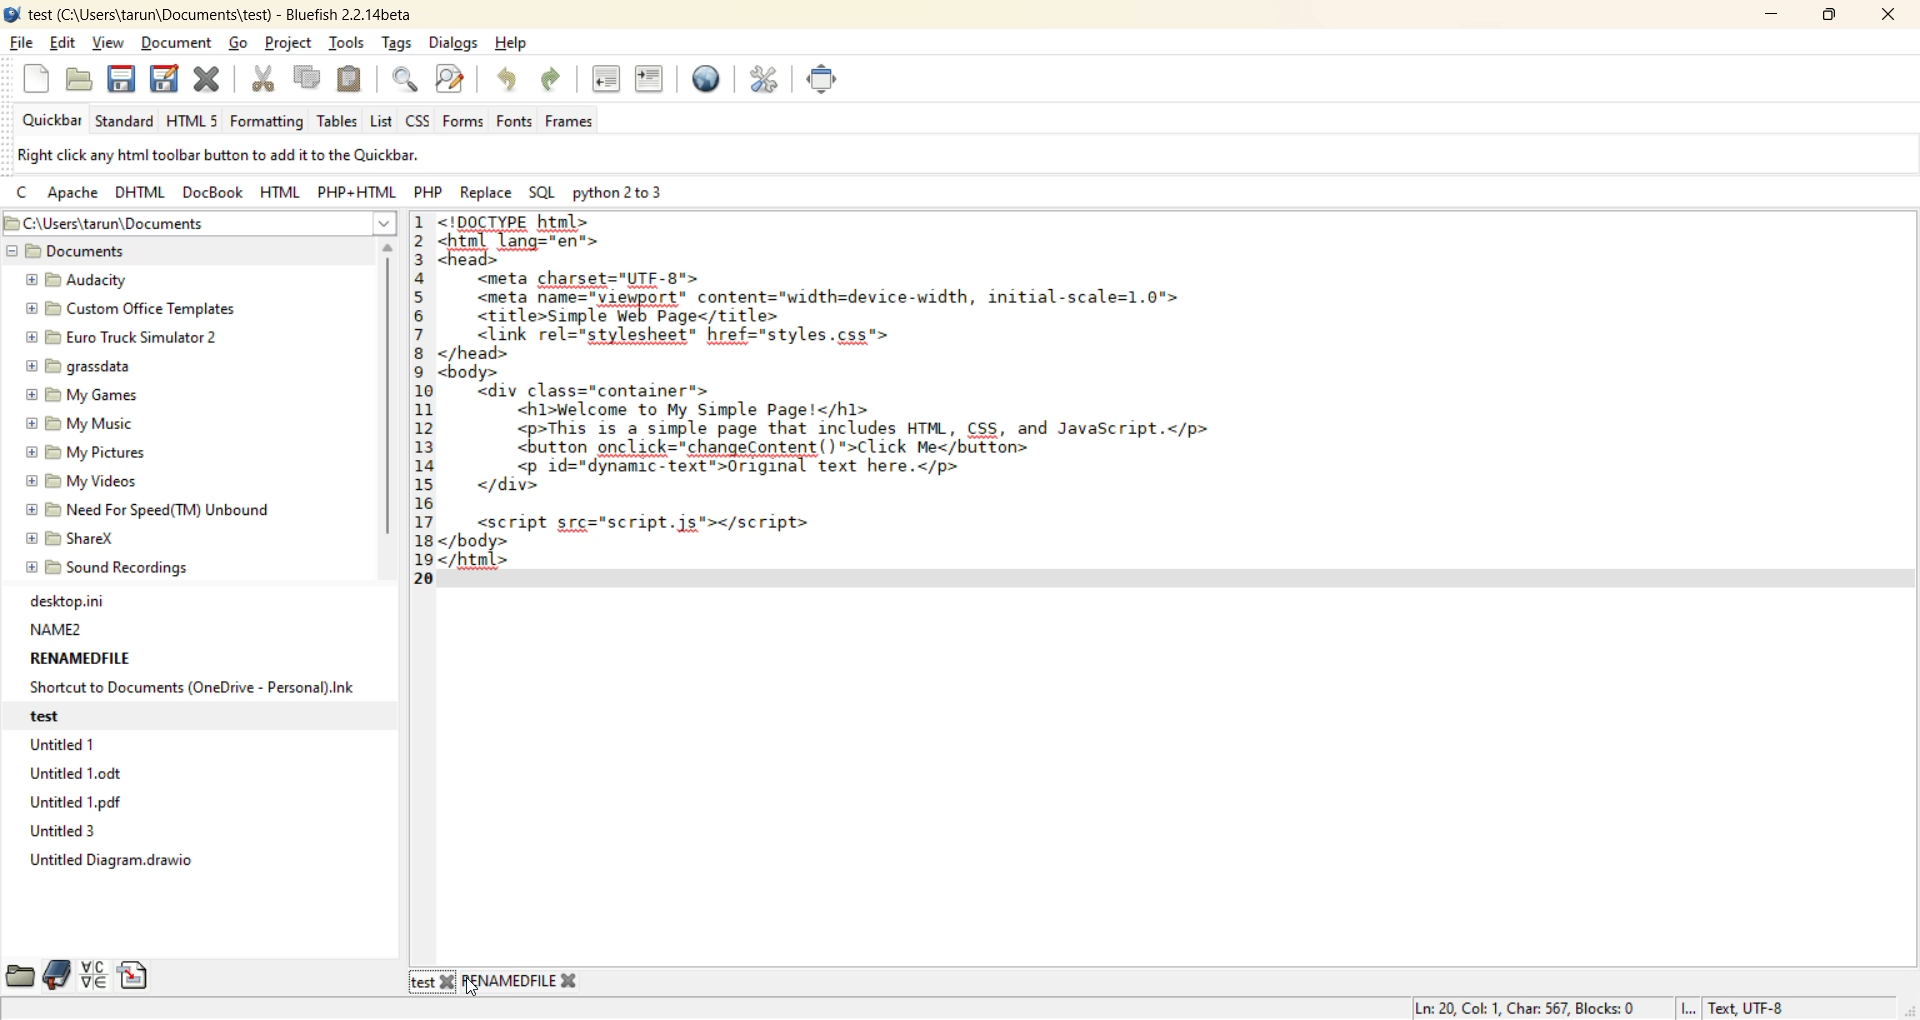  What do you see at coordinates (48, 121) in the screenshot?
I see `quickbar` at bounding box center [48, 121].